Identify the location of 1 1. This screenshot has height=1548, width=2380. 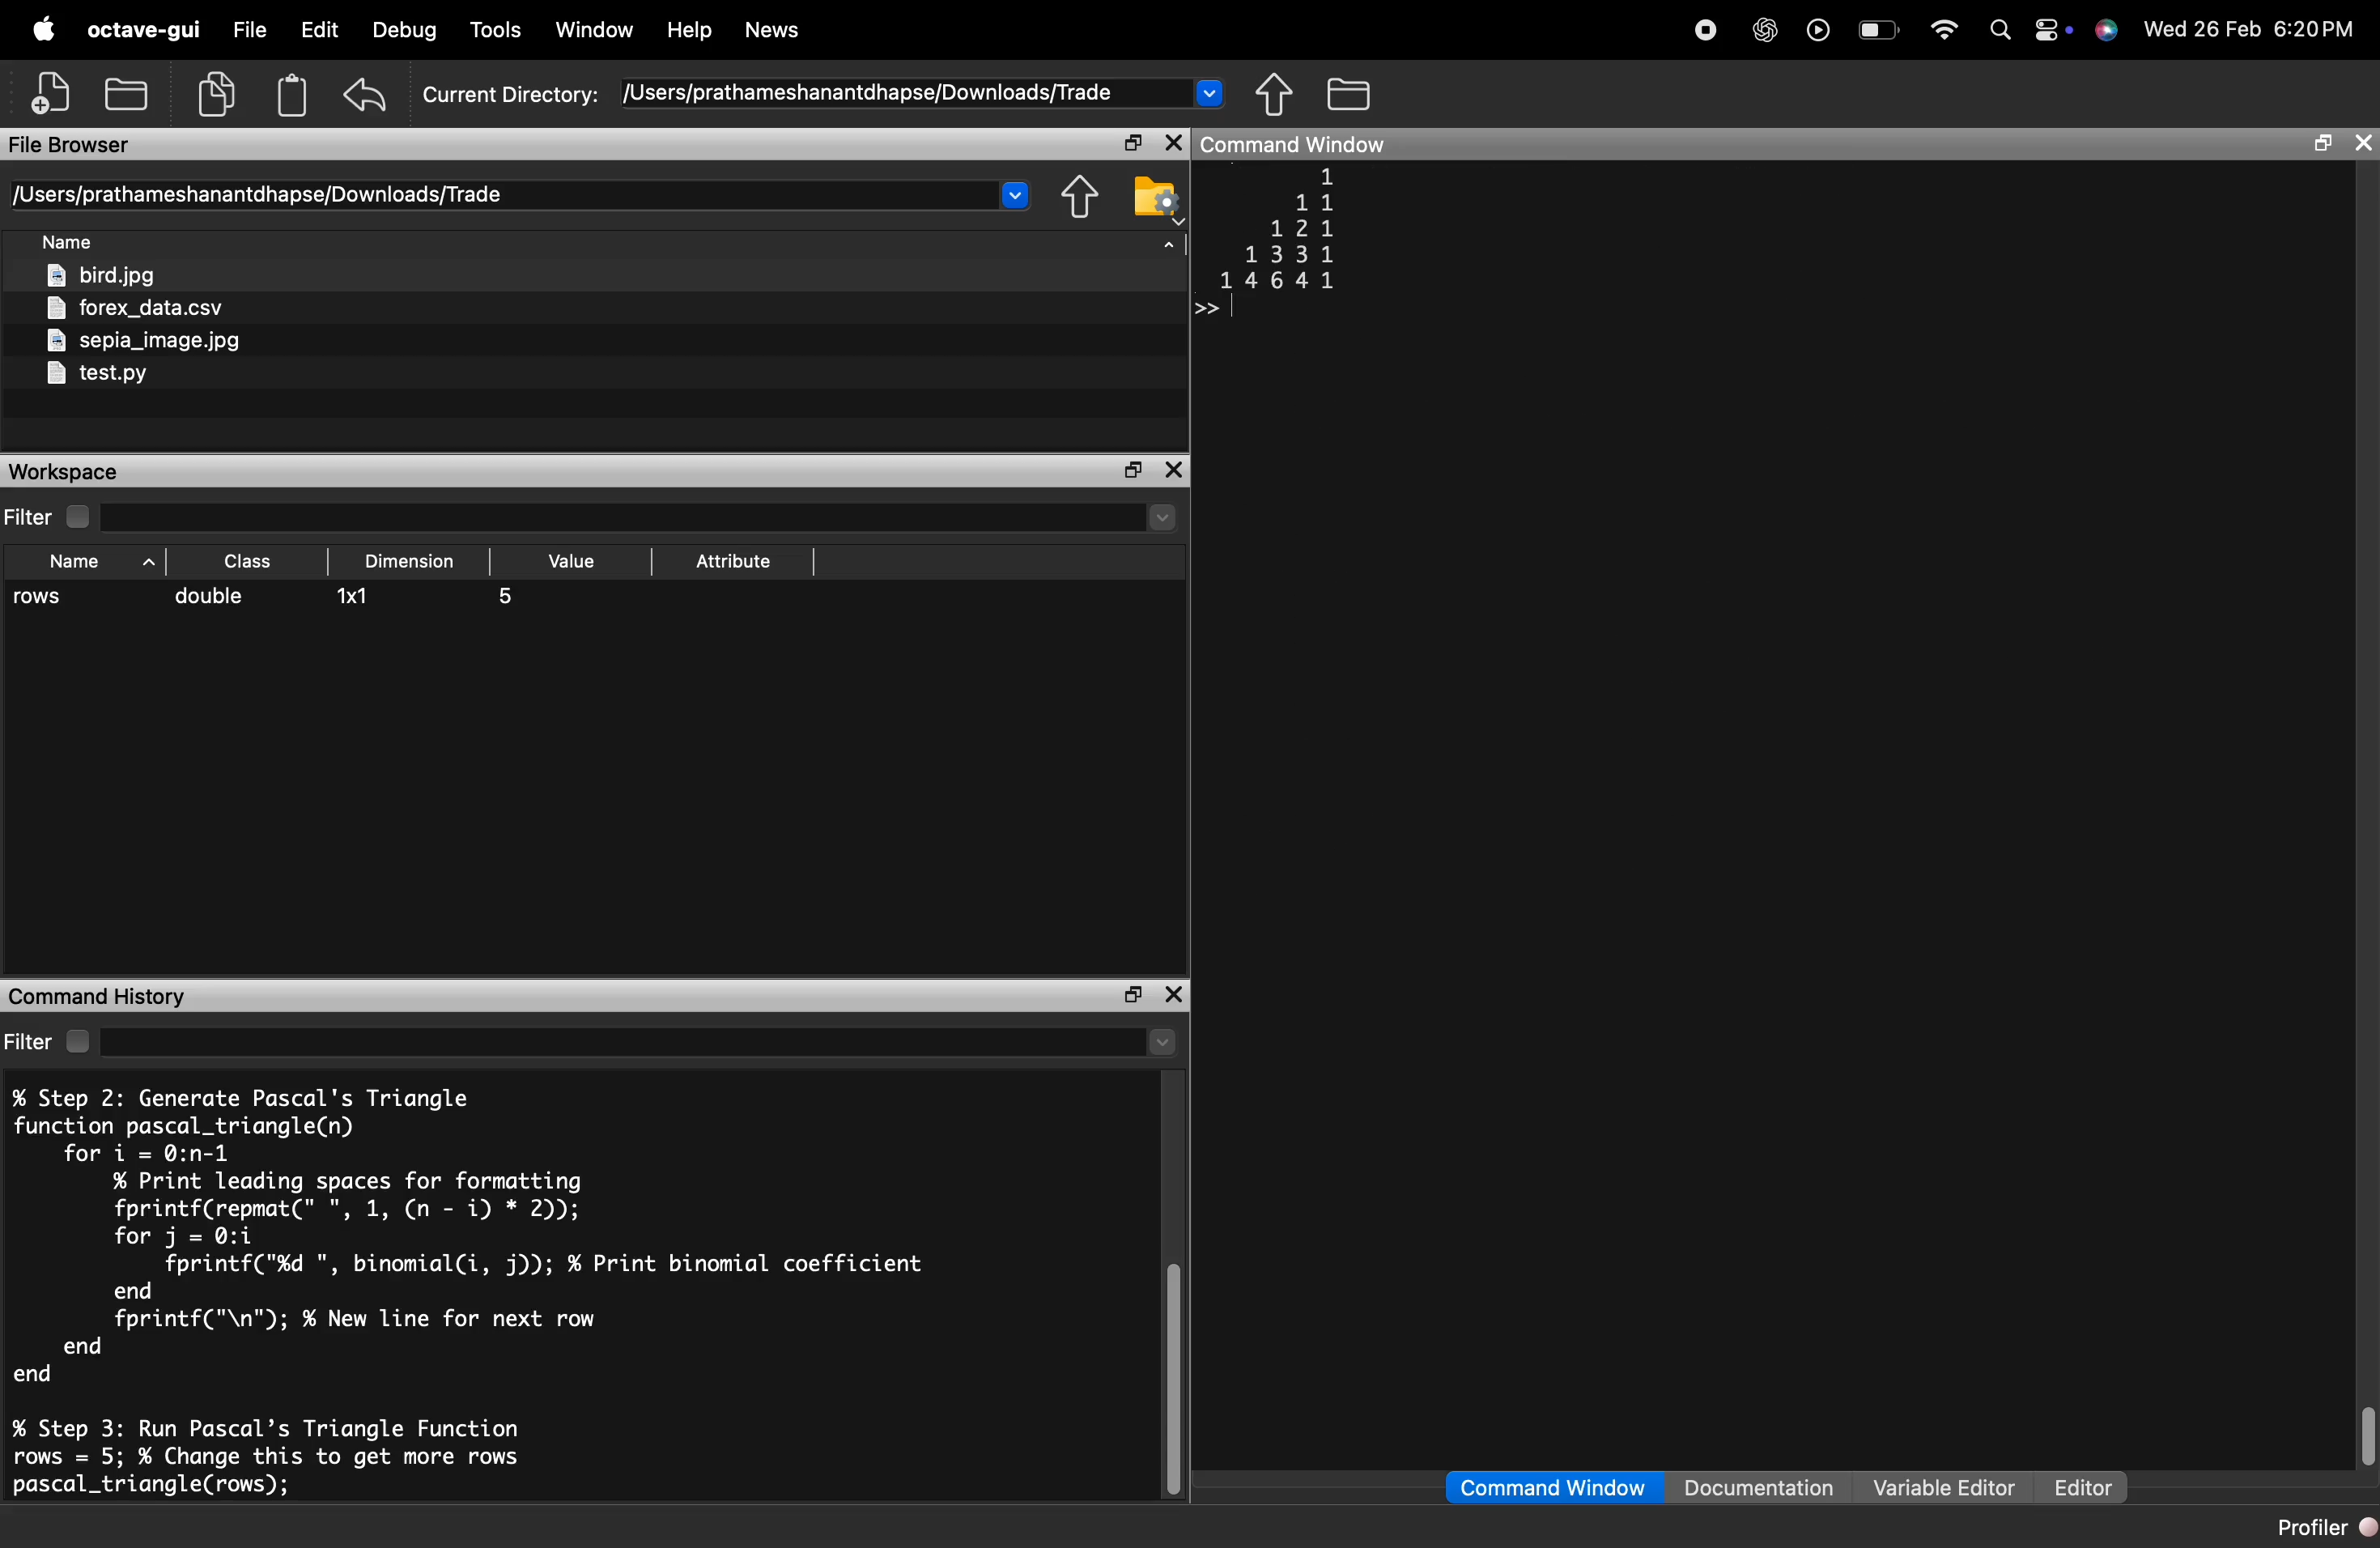
(1316, 202).